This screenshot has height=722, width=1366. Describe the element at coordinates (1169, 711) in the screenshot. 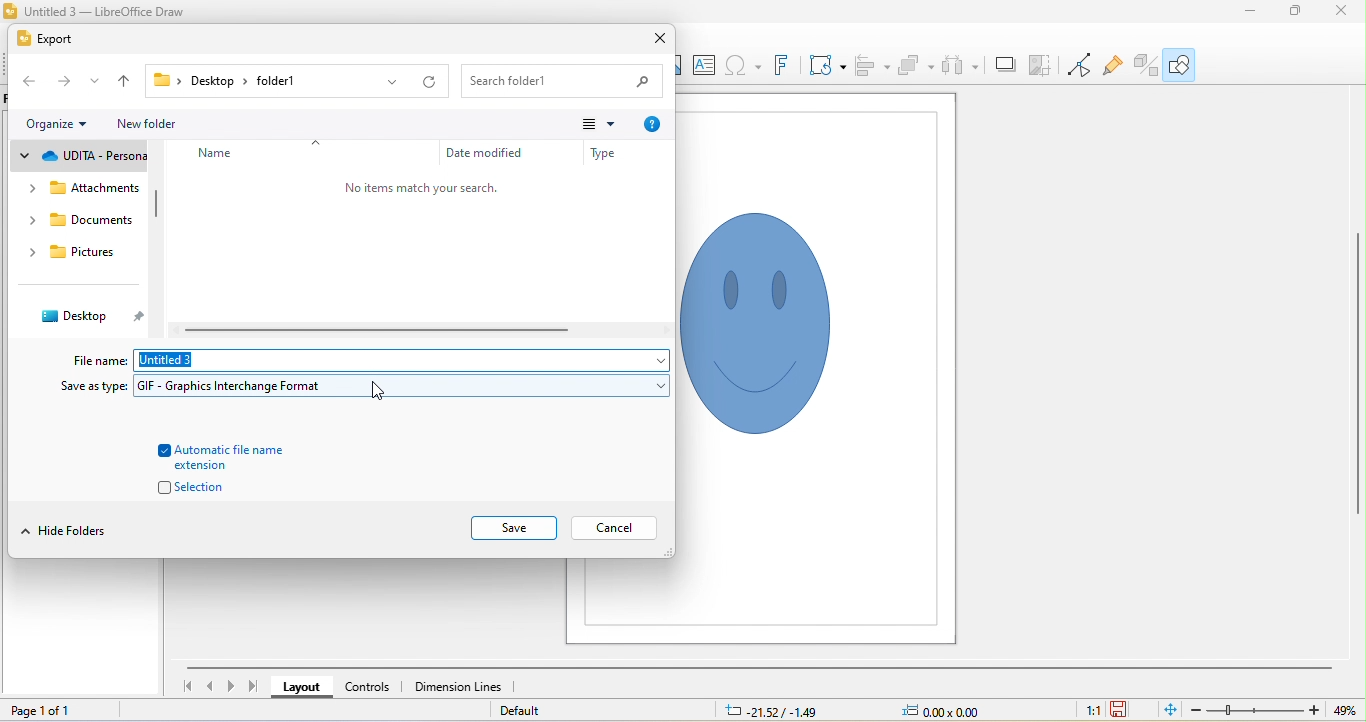

I see `fit to current window` at that location.